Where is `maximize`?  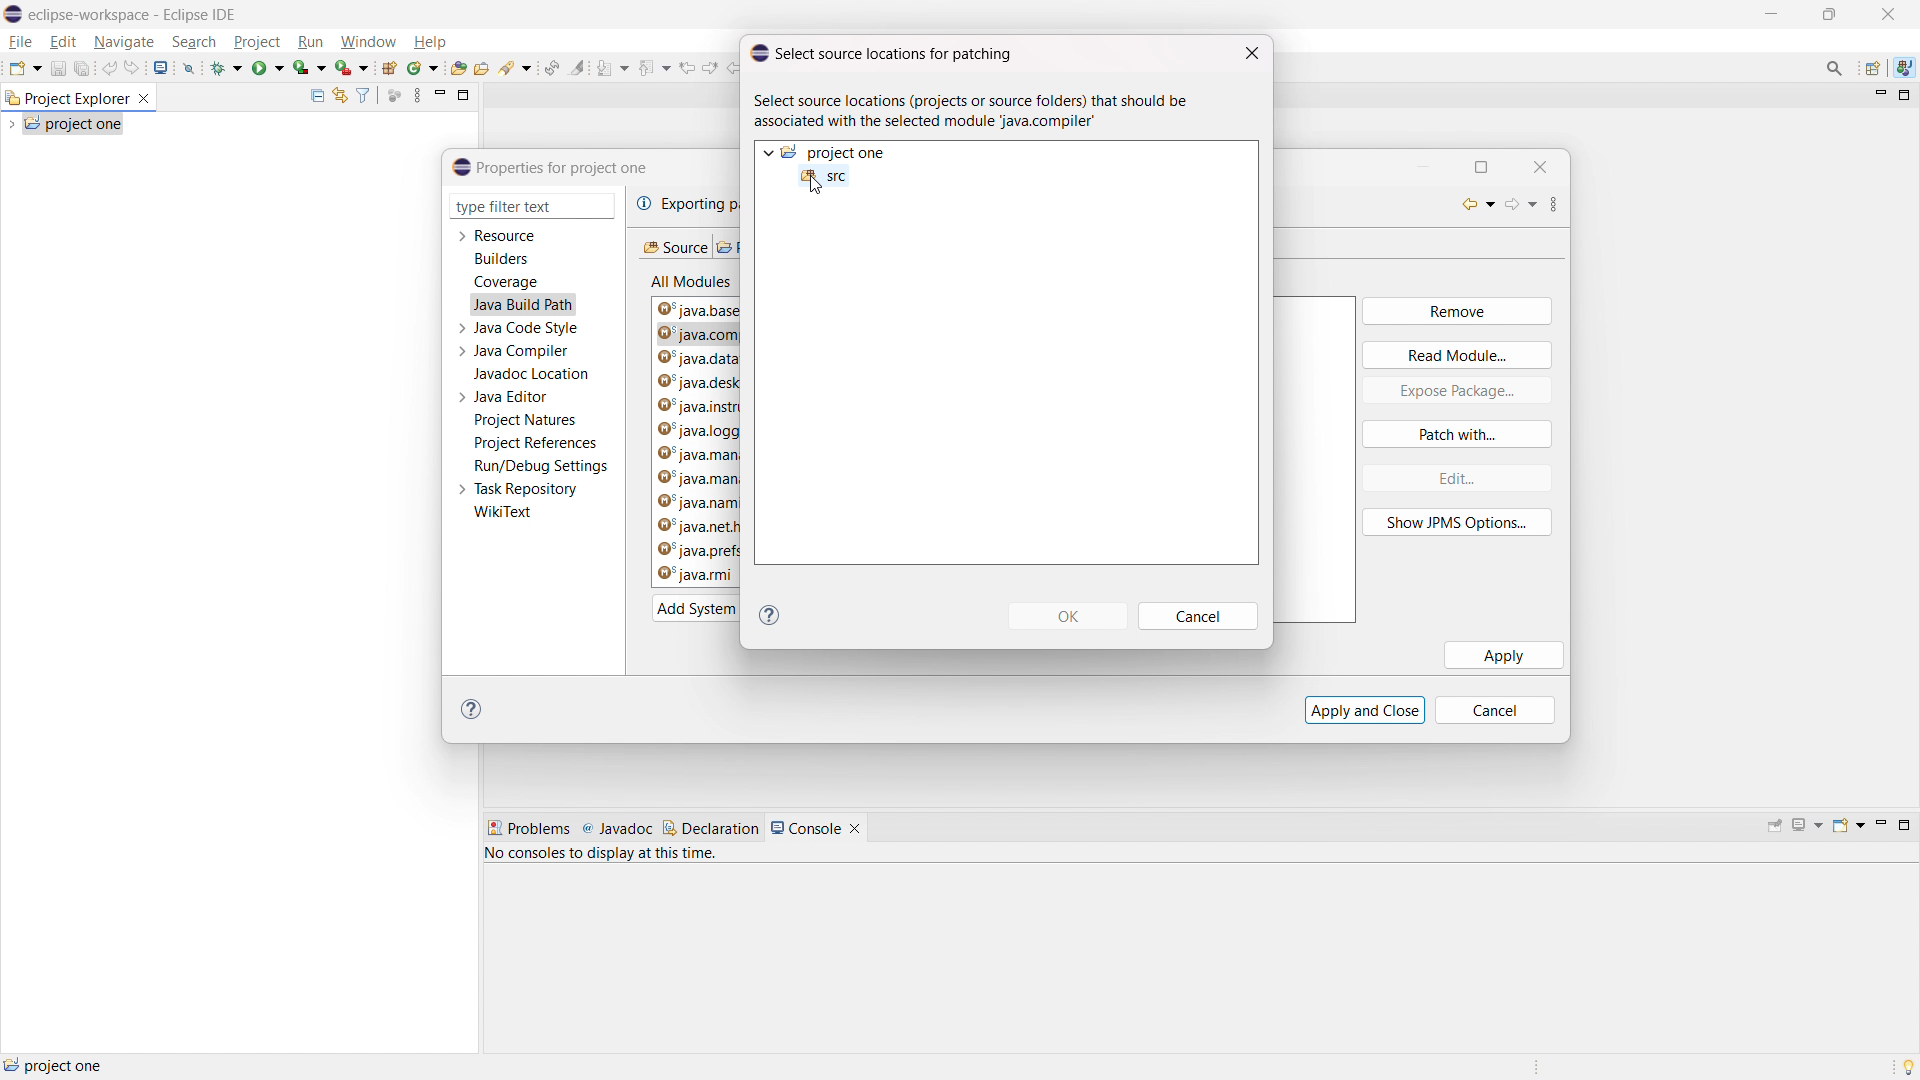 maximize is located at coordinates (1904, 825).